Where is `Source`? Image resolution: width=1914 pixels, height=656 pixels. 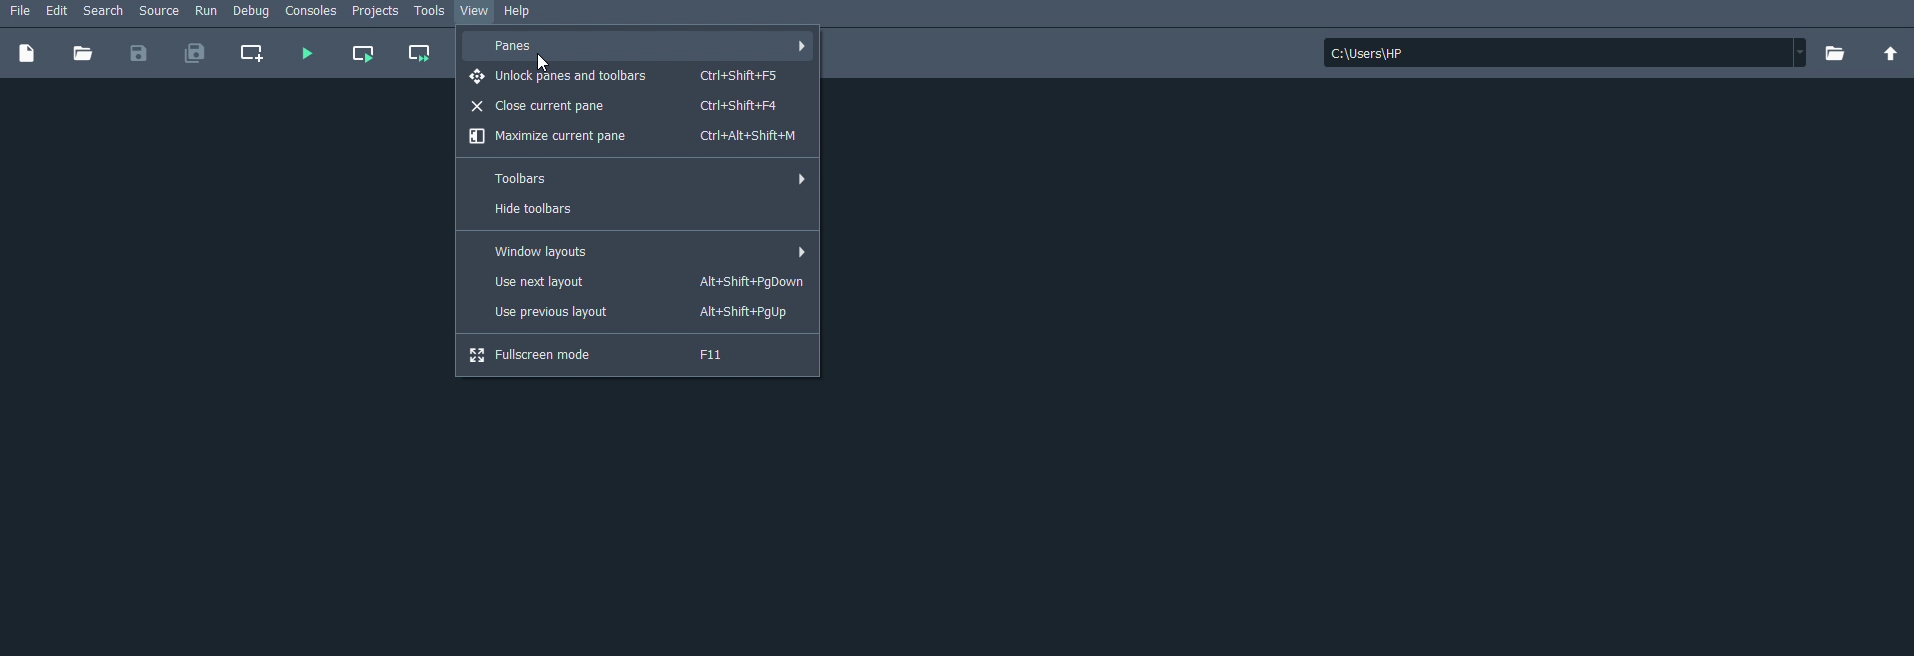
Source is located at coordinates (160, 12).